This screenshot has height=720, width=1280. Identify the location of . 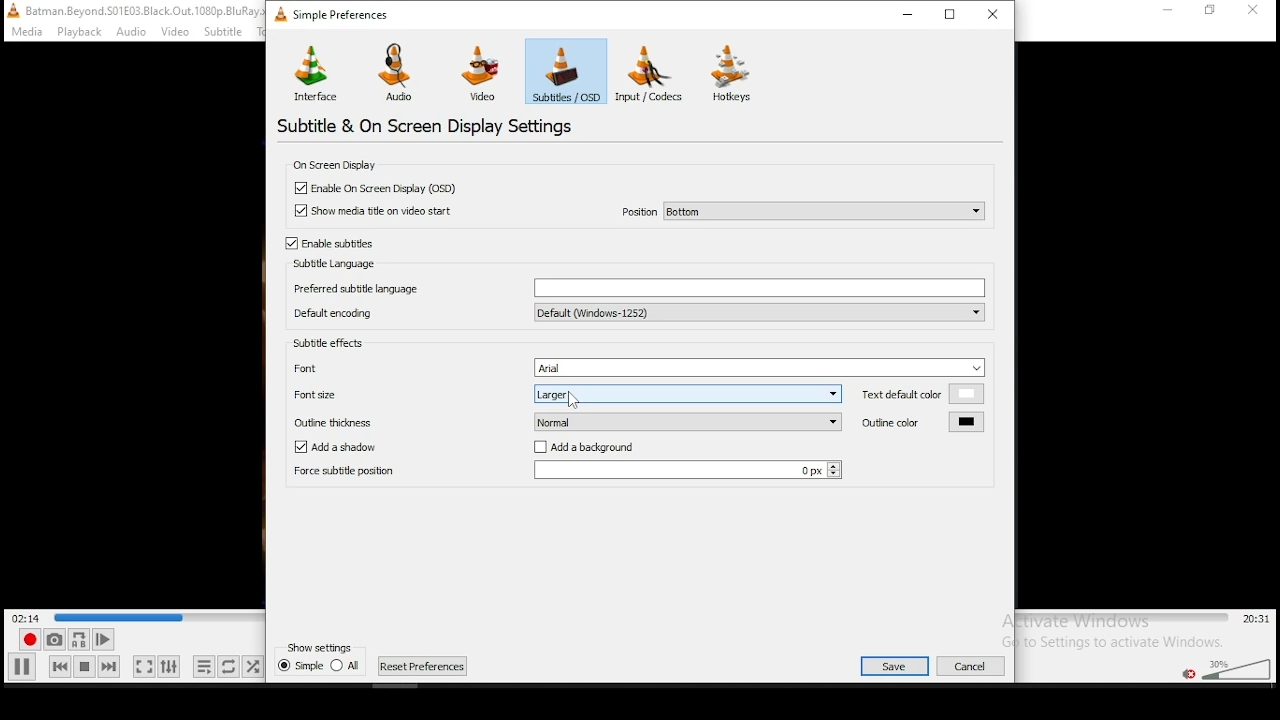
(230, 31).